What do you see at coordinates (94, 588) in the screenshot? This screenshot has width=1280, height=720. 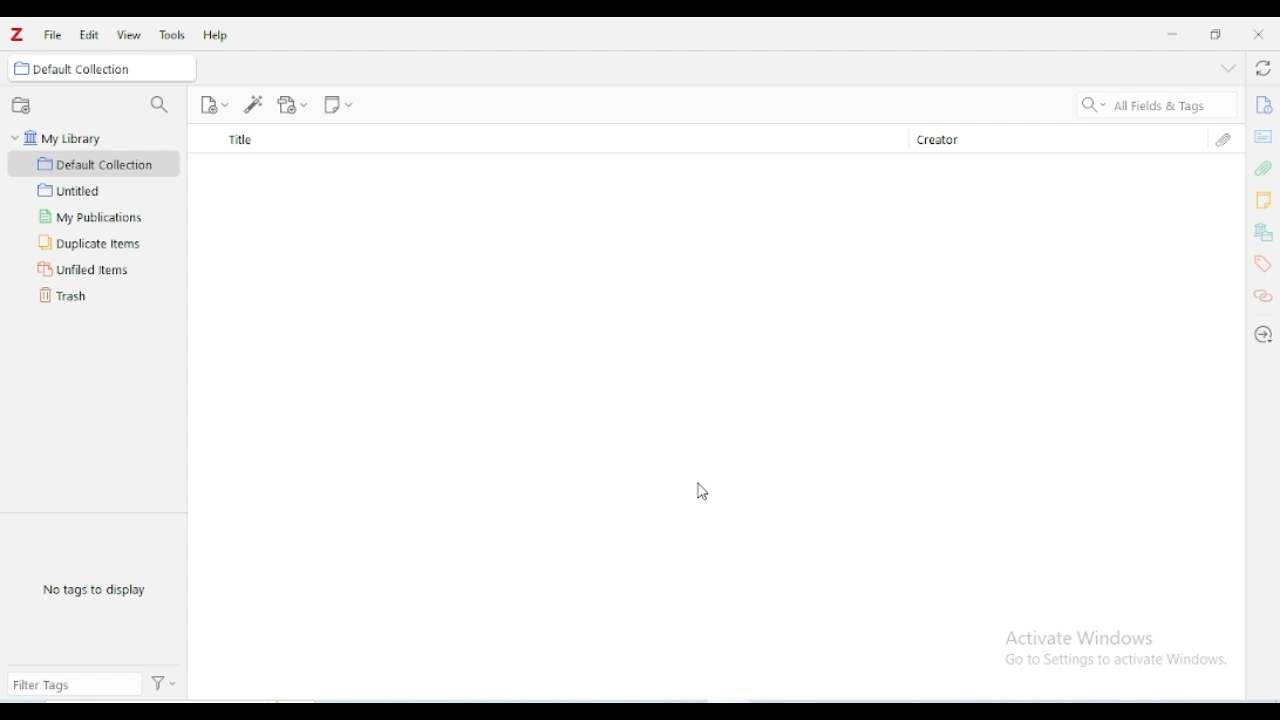 I see `no tags to display` at bounding box center [94, 588].